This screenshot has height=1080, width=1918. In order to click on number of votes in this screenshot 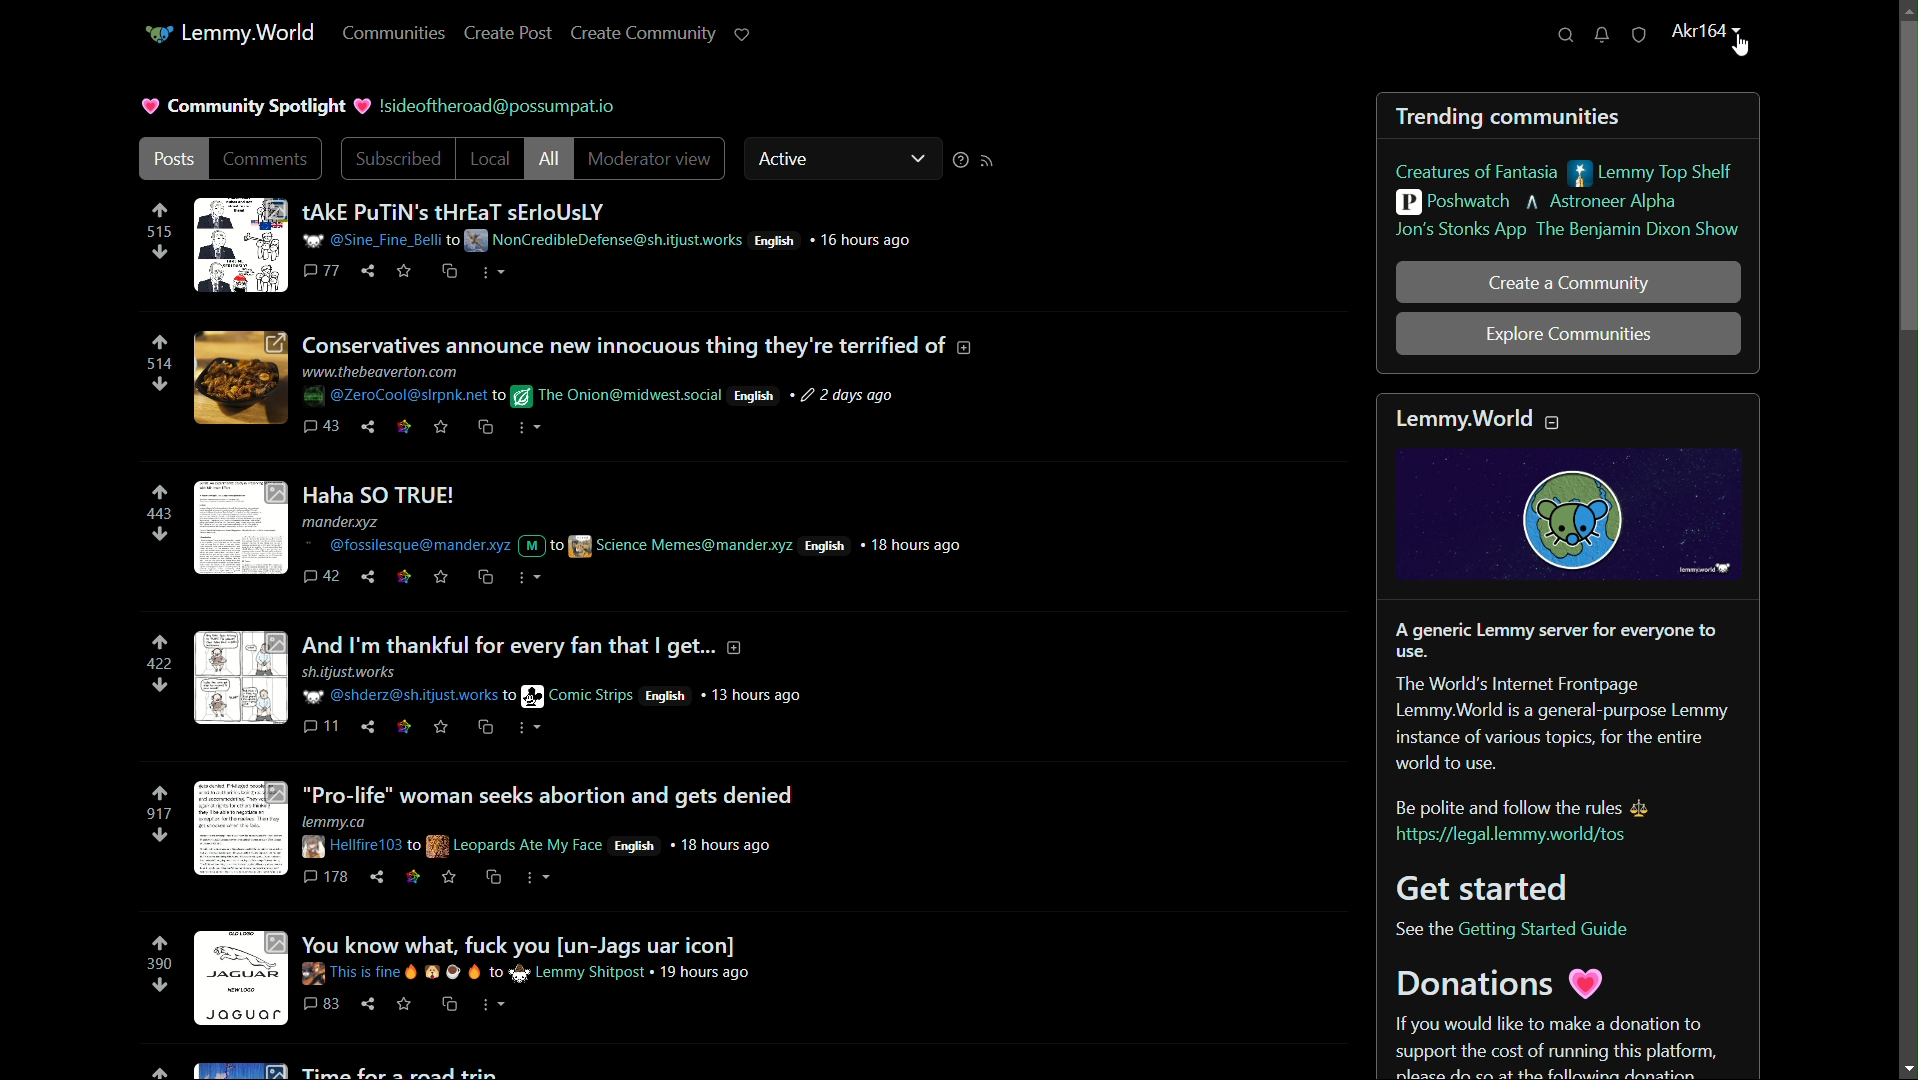, I will do `click(156, 233)`.